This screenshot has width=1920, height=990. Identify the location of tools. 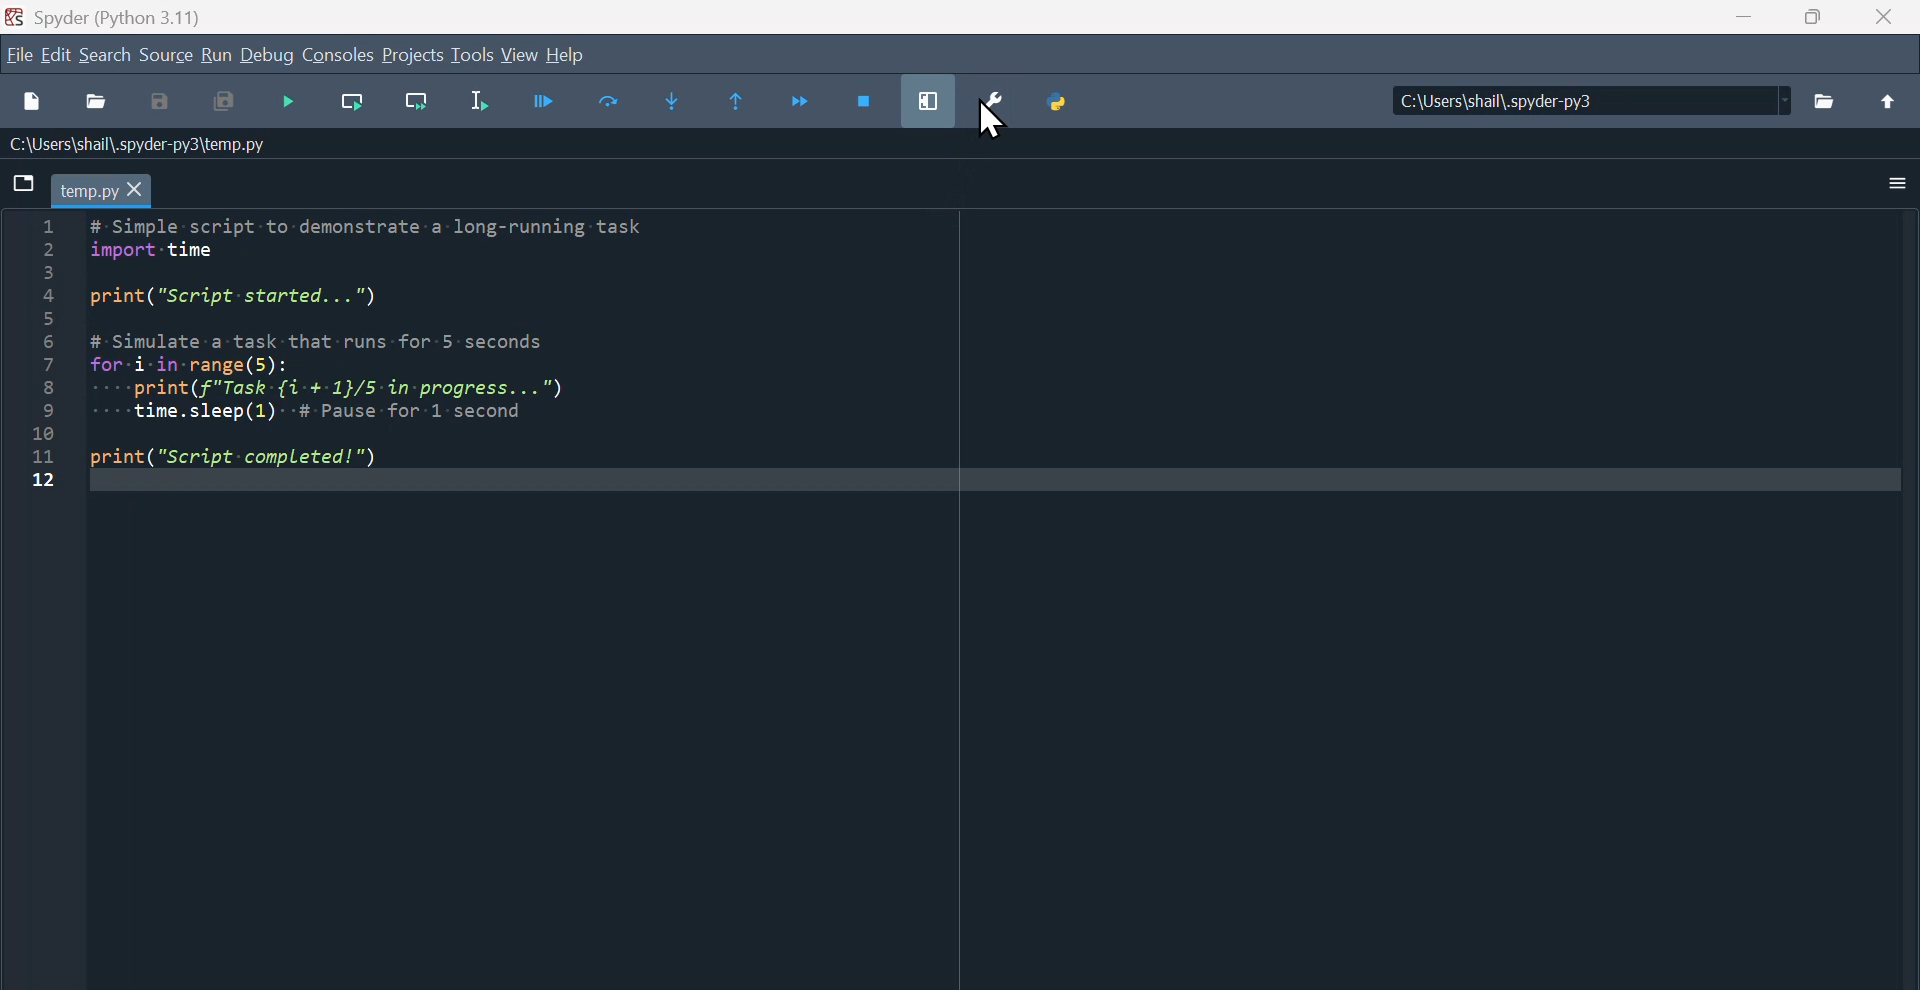
(473, 59).